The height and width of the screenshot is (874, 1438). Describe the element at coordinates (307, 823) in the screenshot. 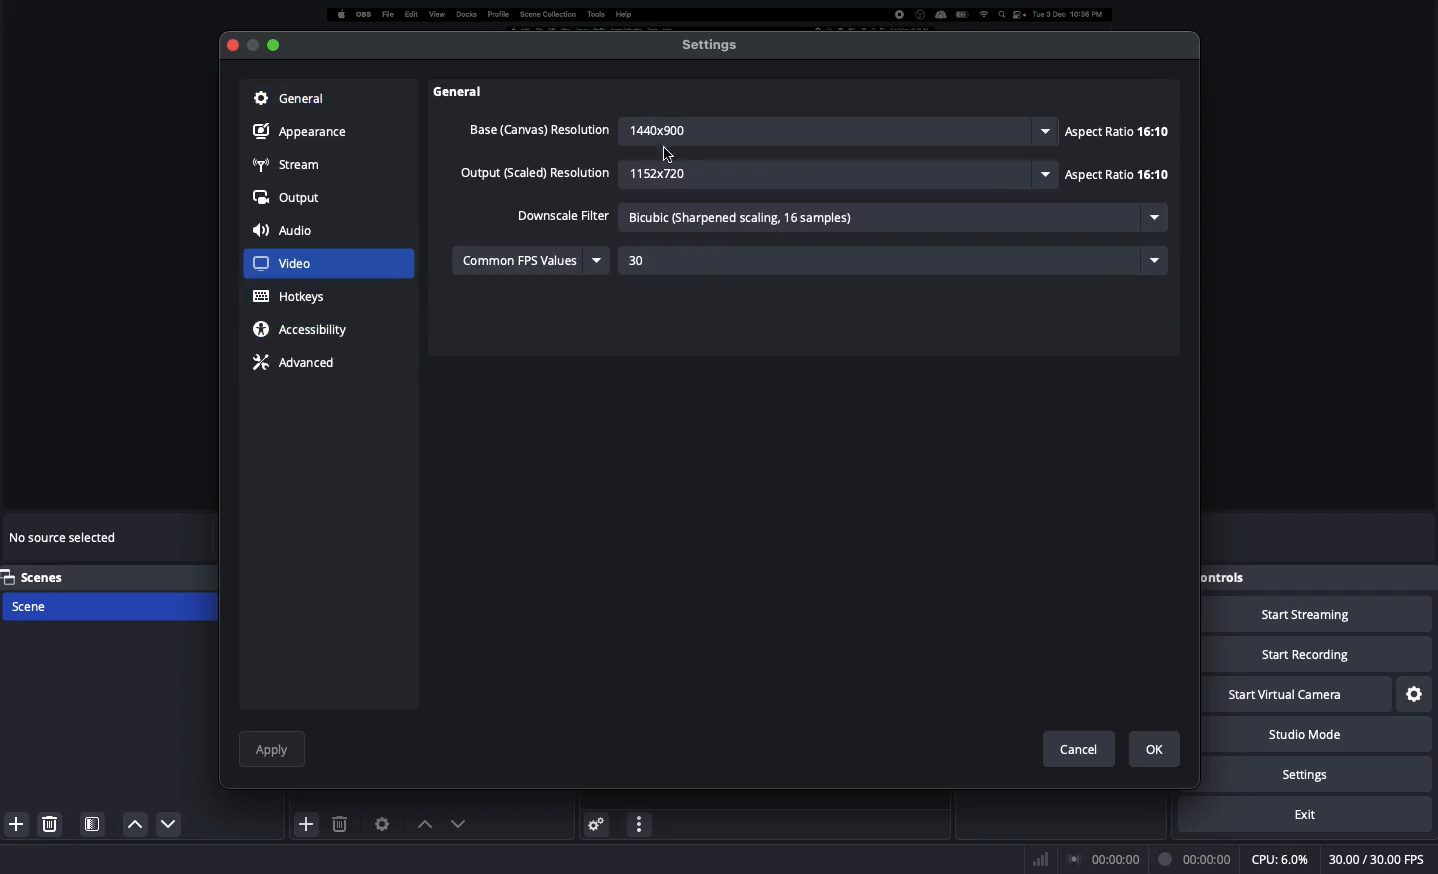

I see `Add` at that location.